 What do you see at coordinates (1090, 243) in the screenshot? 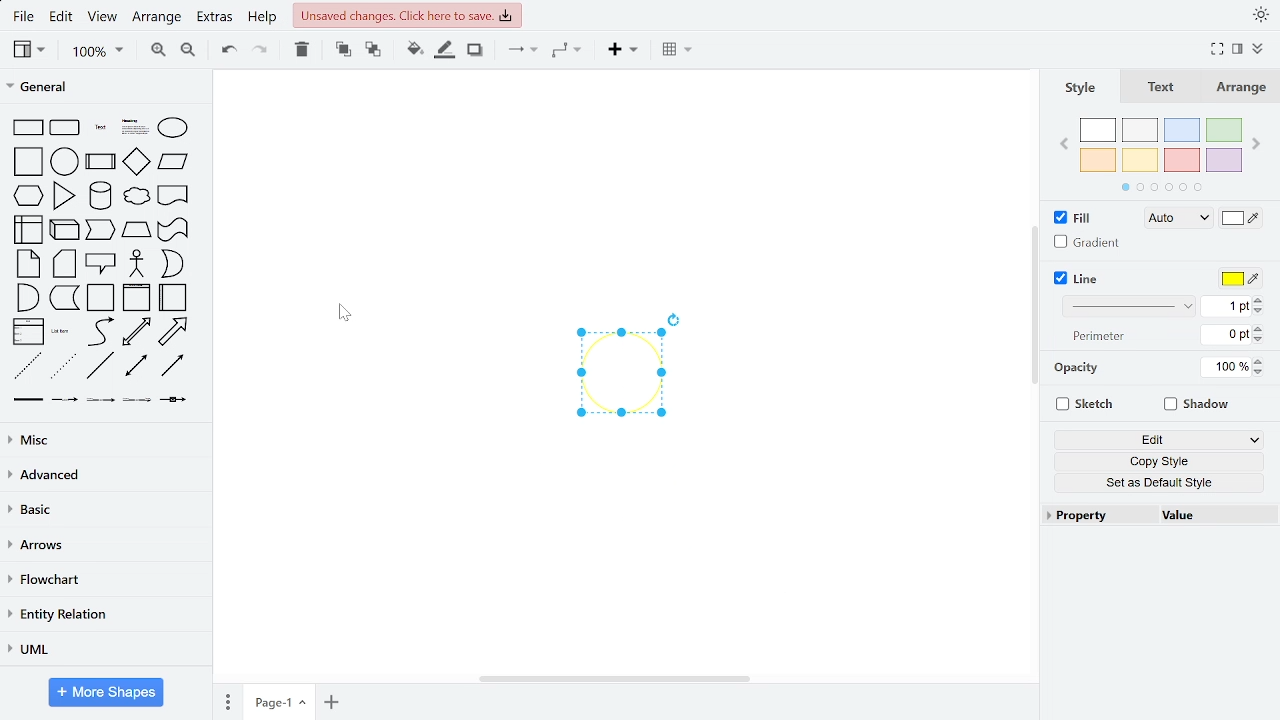
I see `gradient` at bounding box center [1090, 243].